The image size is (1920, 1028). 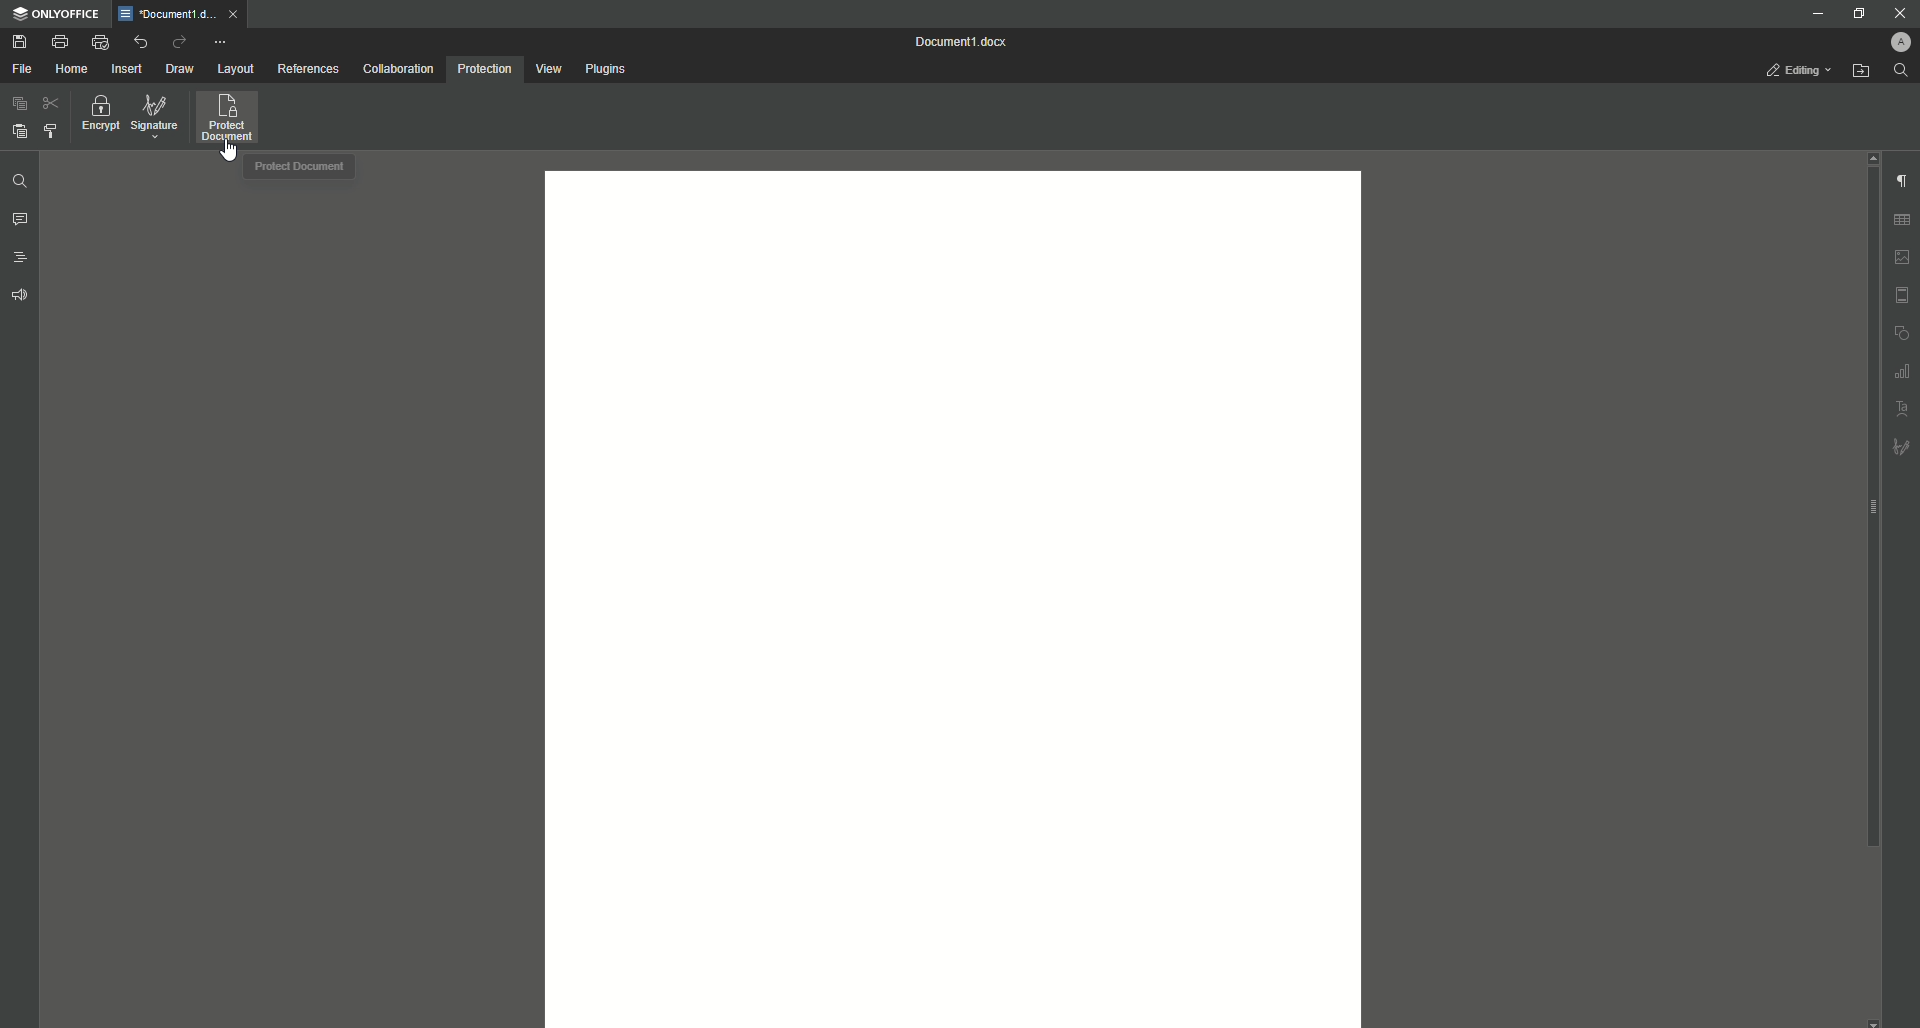 I want to click on Feedback, so click(x=19, y=297).